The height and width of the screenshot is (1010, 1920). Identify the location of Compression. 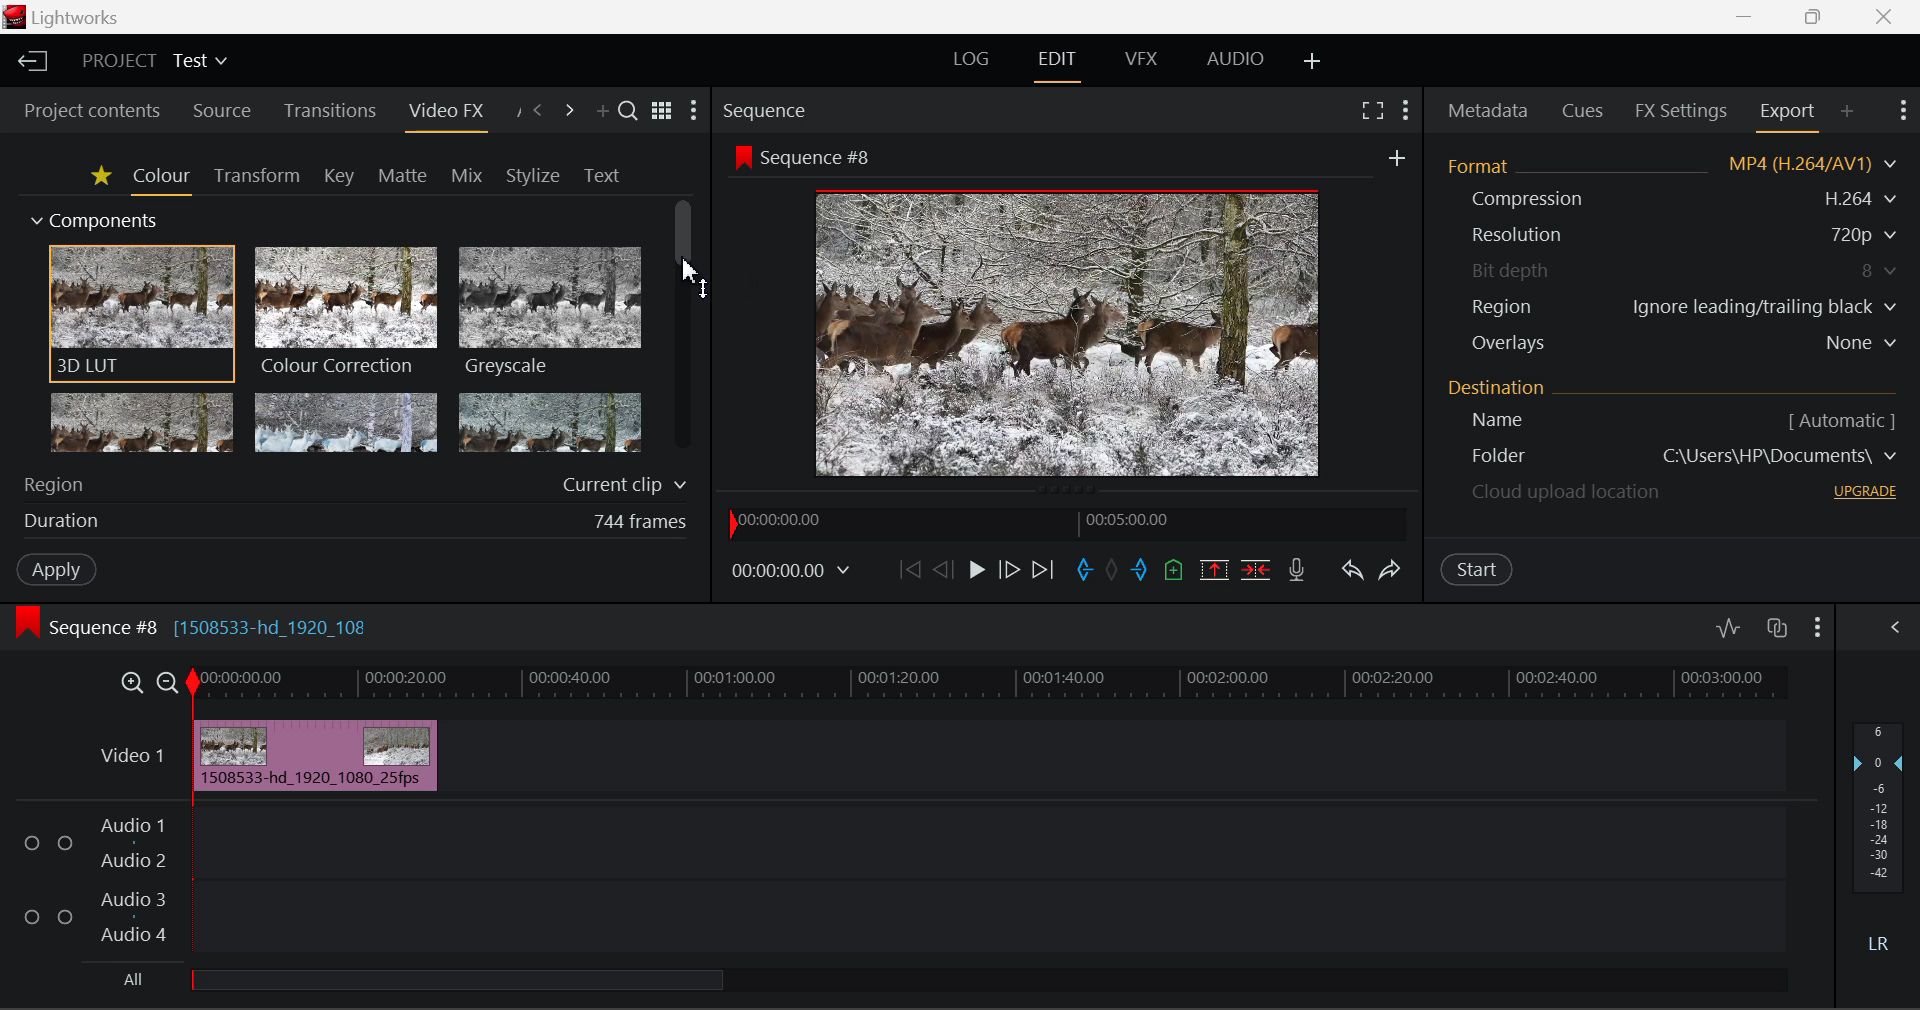
(1524, 199).